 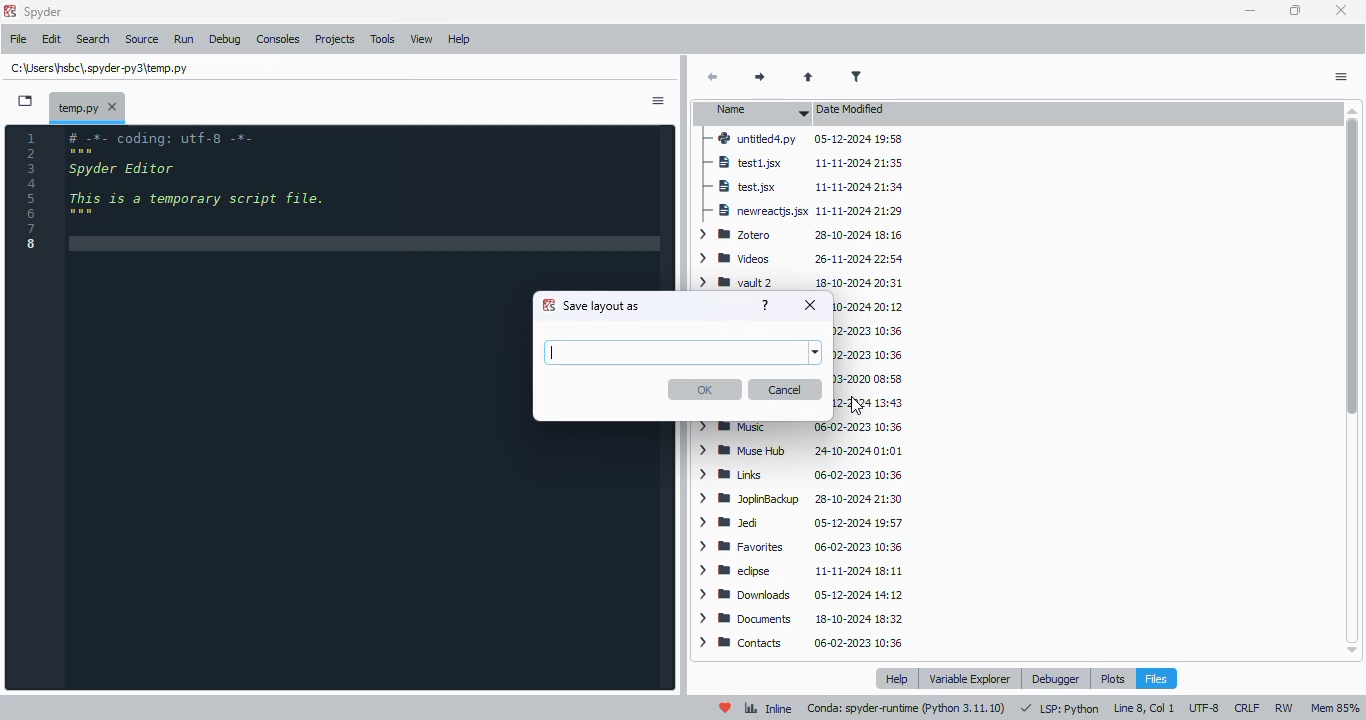 I want to click on options, so click(x=1341, y=78).